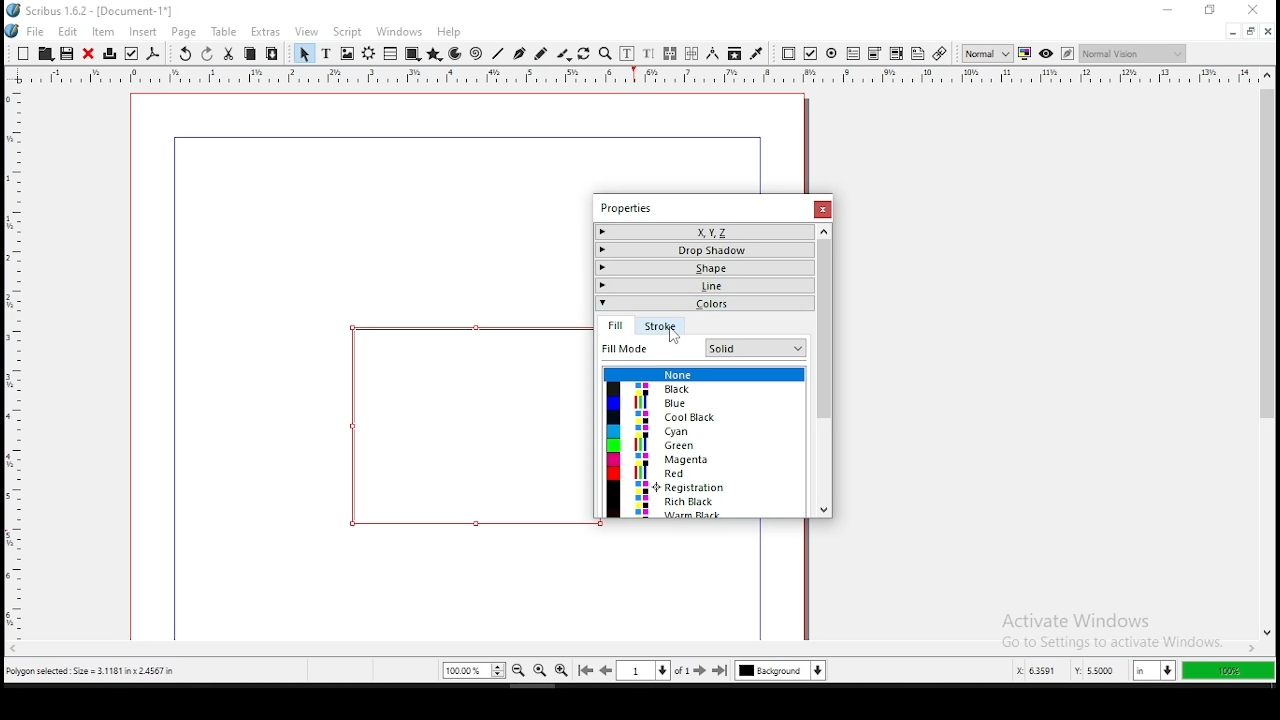  I want to click on icon and file name, so click(91, 11).